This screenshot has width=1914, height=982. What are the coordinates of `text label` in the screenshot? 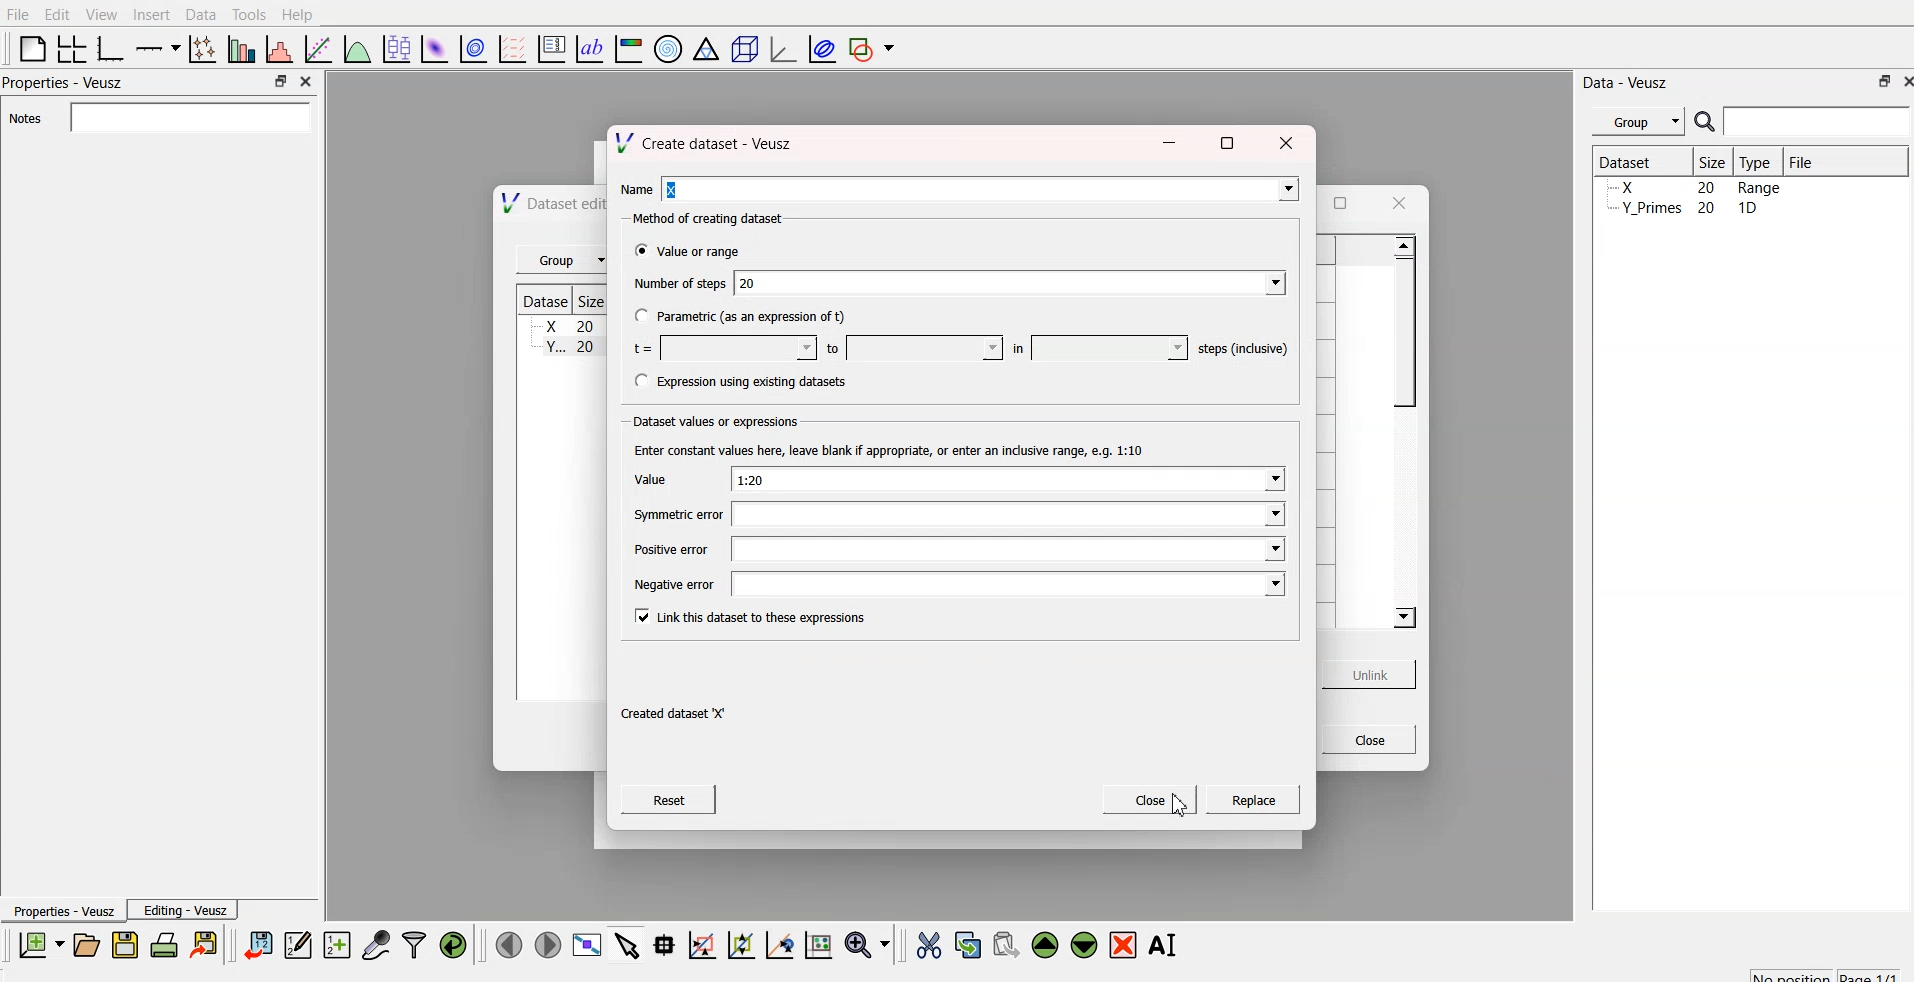 It's located at (587, 49).